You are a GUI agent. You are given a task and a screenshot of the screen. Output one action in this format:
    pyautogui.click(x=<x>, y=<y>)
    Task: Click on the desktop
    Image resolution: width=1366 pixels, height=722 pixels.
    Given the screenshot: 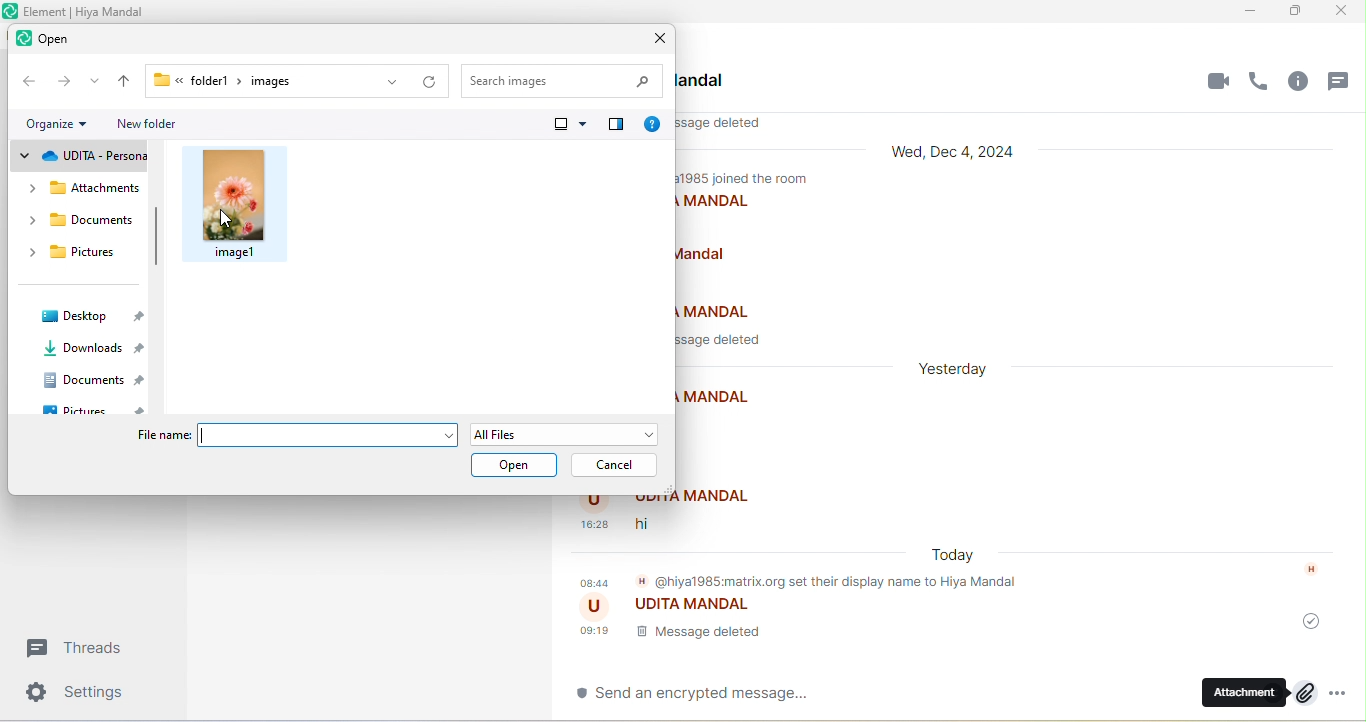 What is the action you would take?
    pyautogui.click(x=88, y=317)
    